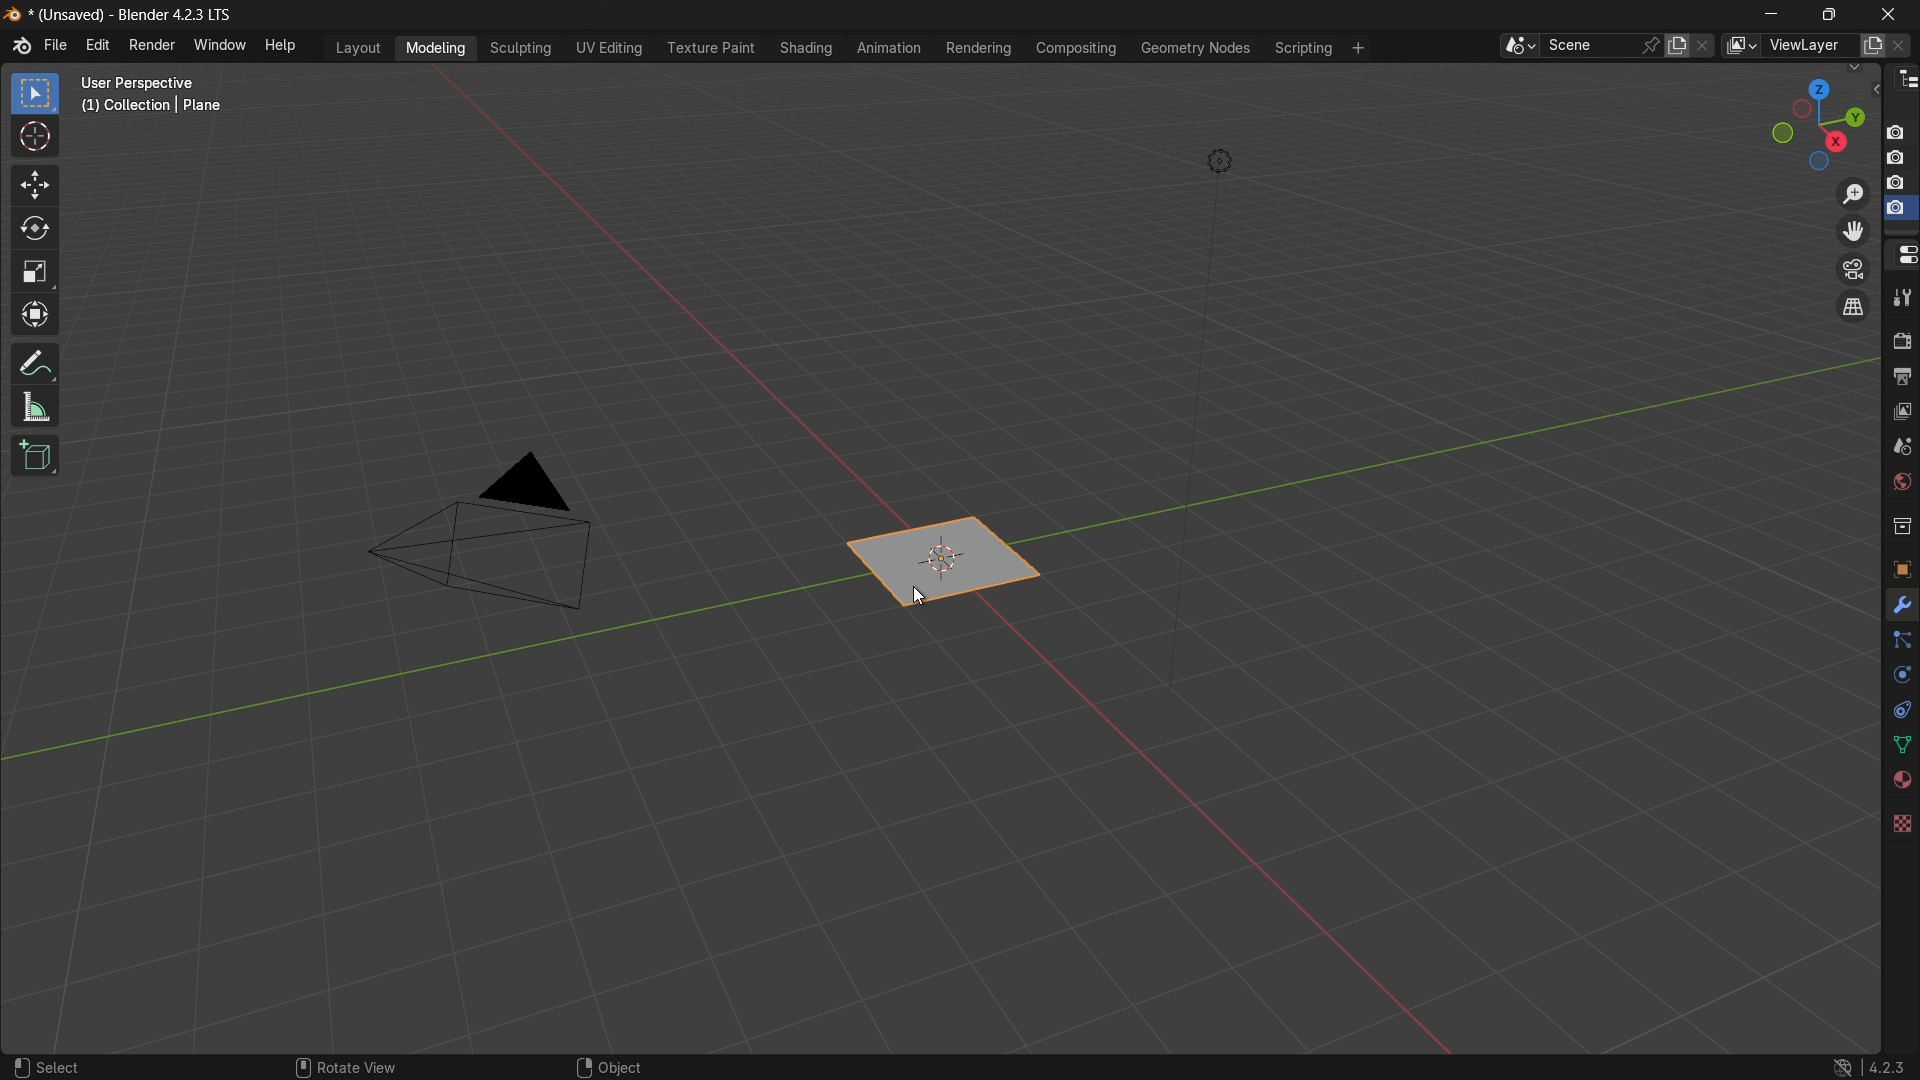 Image resolution: width=1920 pixels, height=1080 pixels. I want to click on , so click(1901, 481).